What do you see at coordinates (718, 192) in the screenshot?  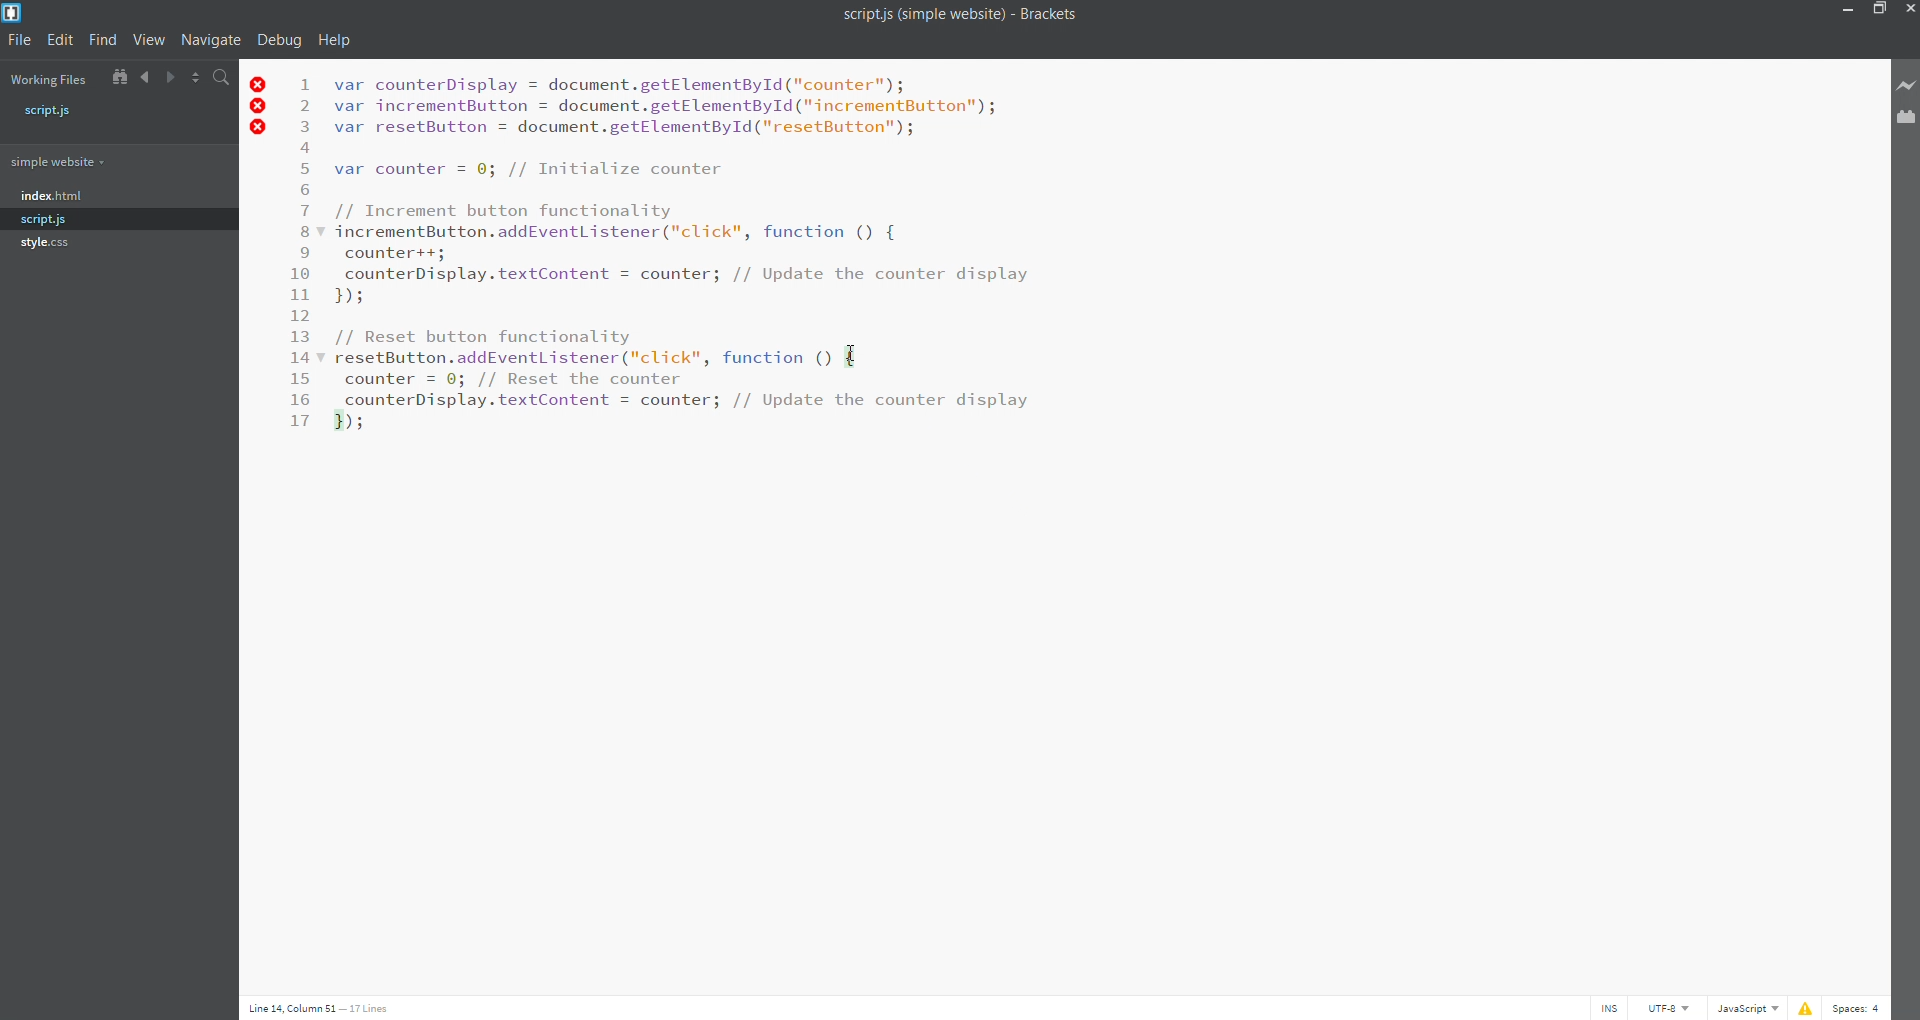 I see `code` at bounding box center [718, 192].